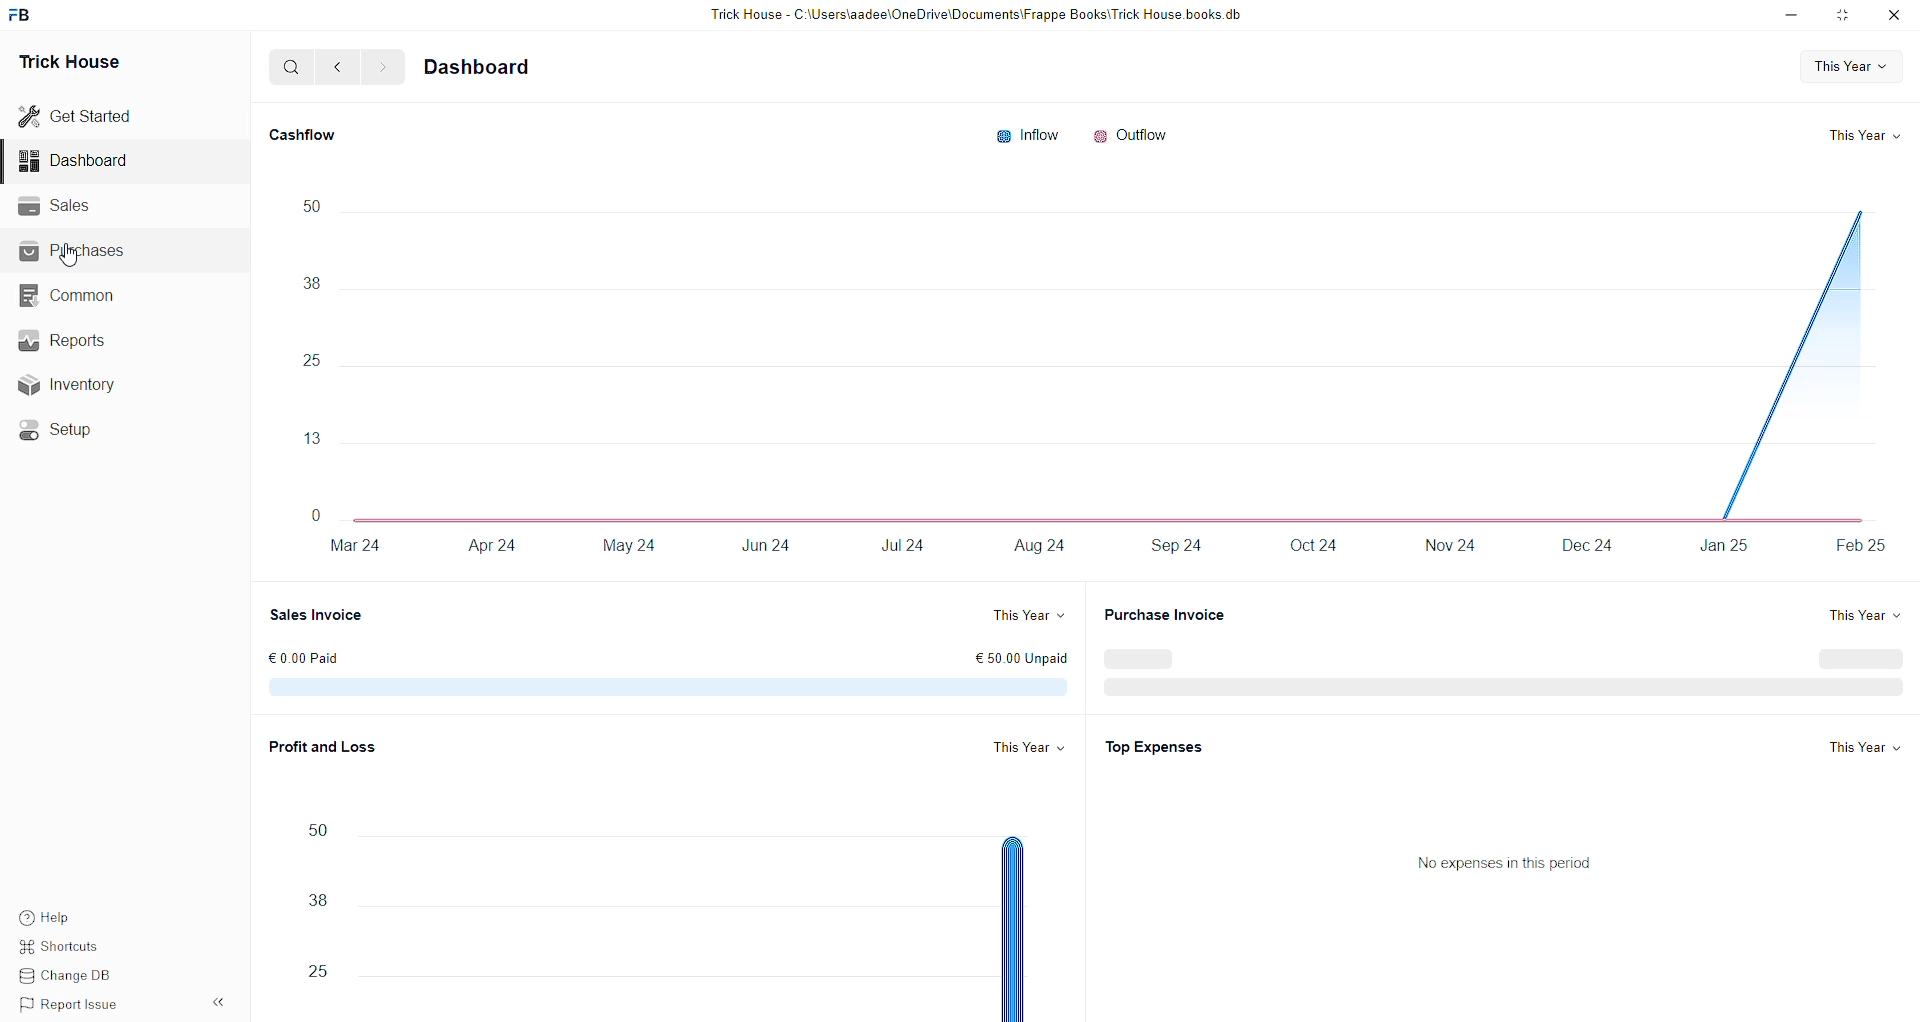 The height and width of the screenshot is (1022, 1920). I want to click on 0, so click(316, 507).